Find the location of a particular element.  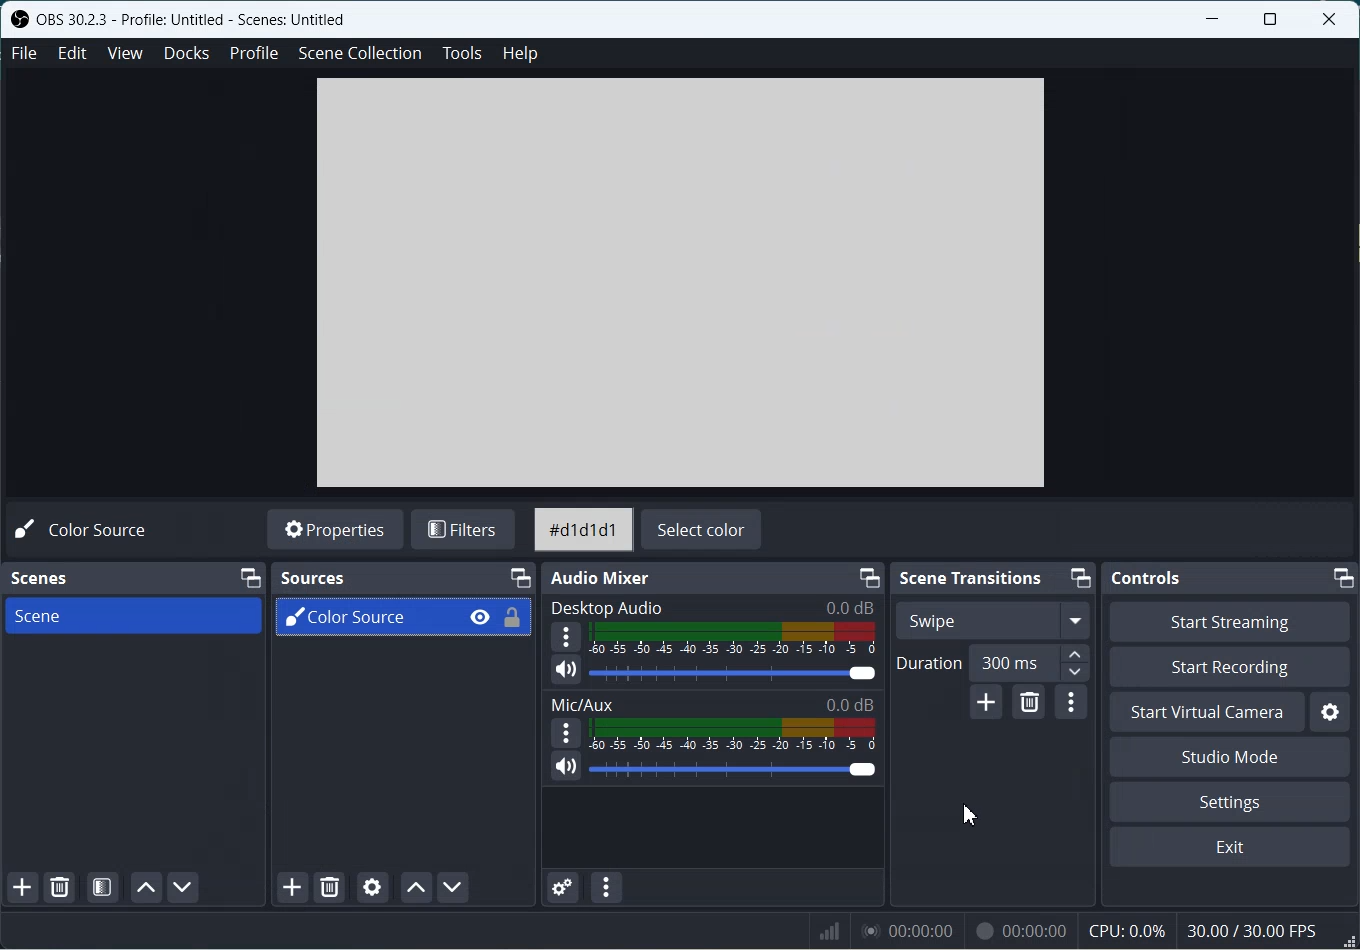

Move scene up is located at coordinates (145, 888).